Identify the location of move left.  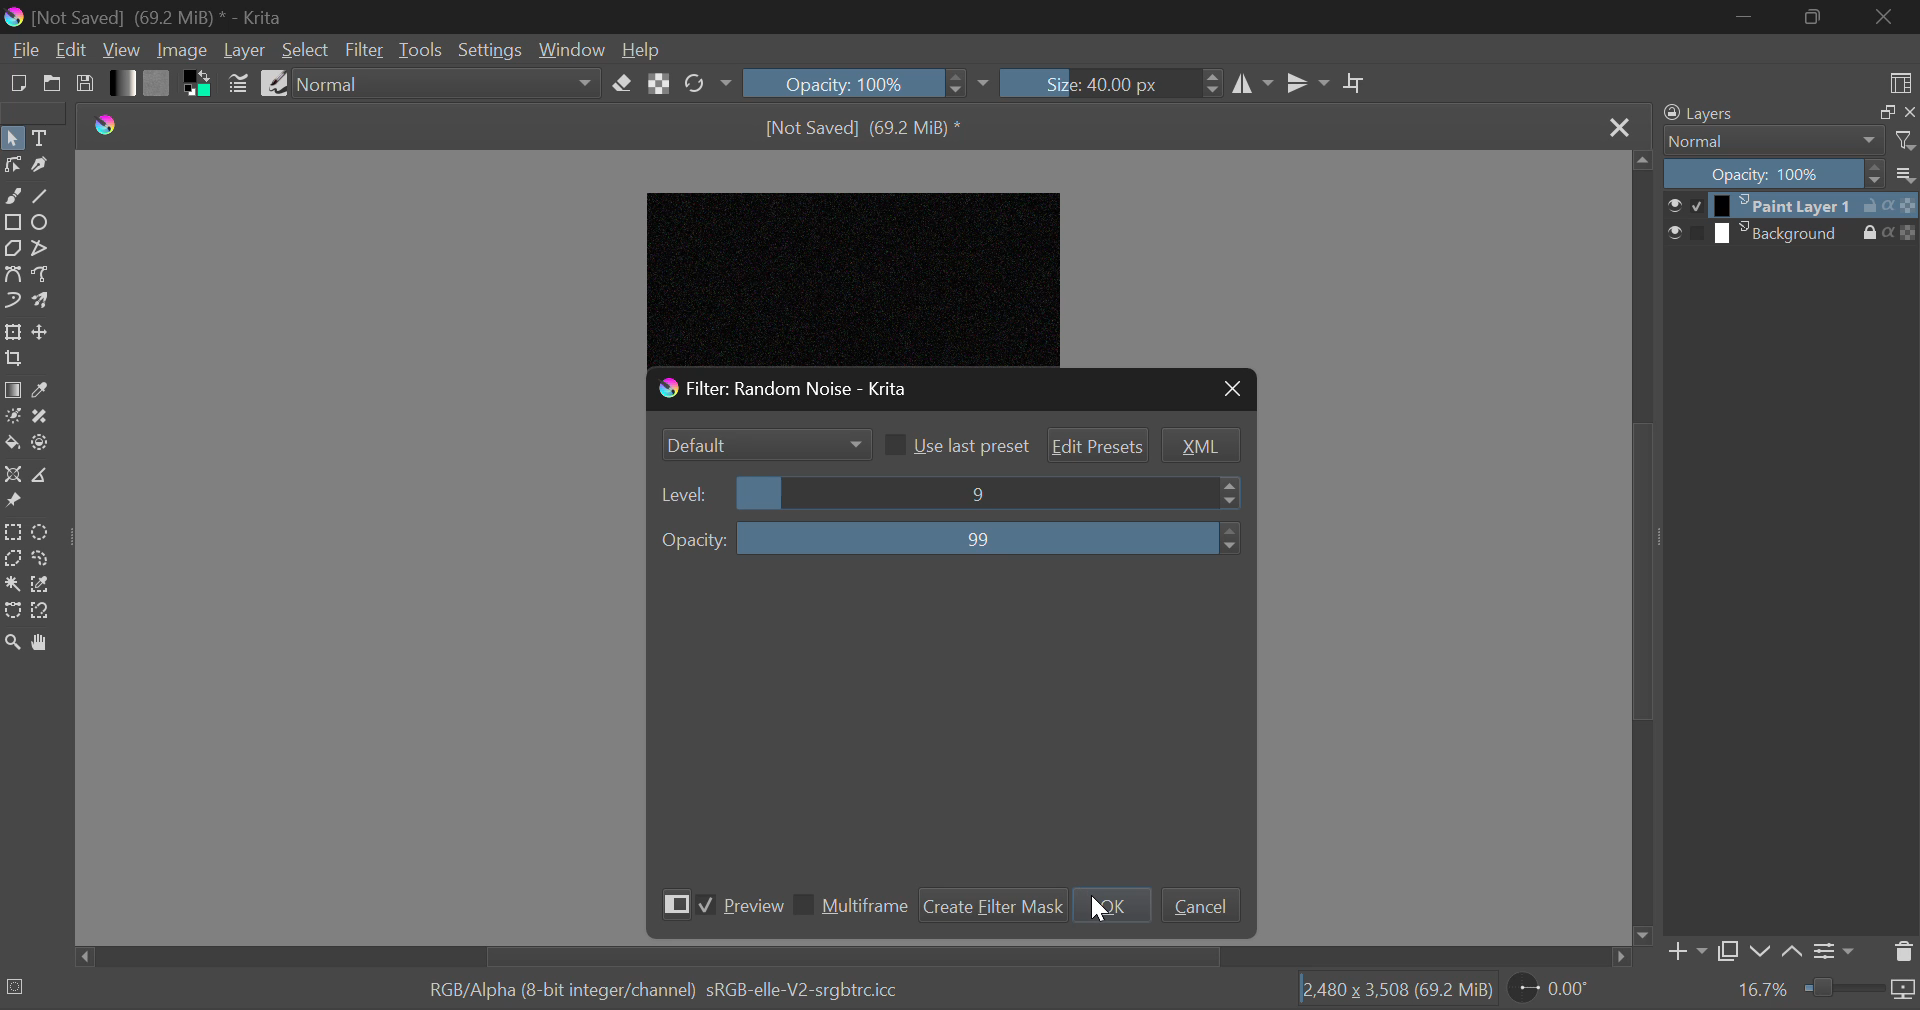
(78, 957).